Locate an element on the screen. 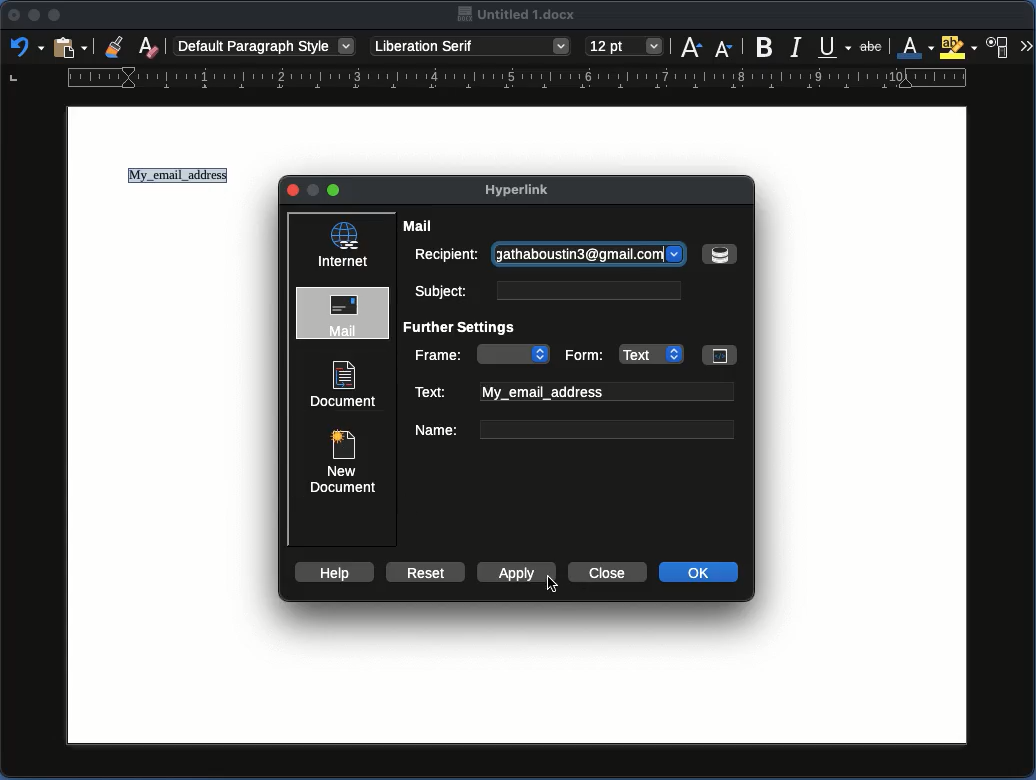 This screenshot has height=780, width=1036. Maximize is located at coordinates (54, 15).